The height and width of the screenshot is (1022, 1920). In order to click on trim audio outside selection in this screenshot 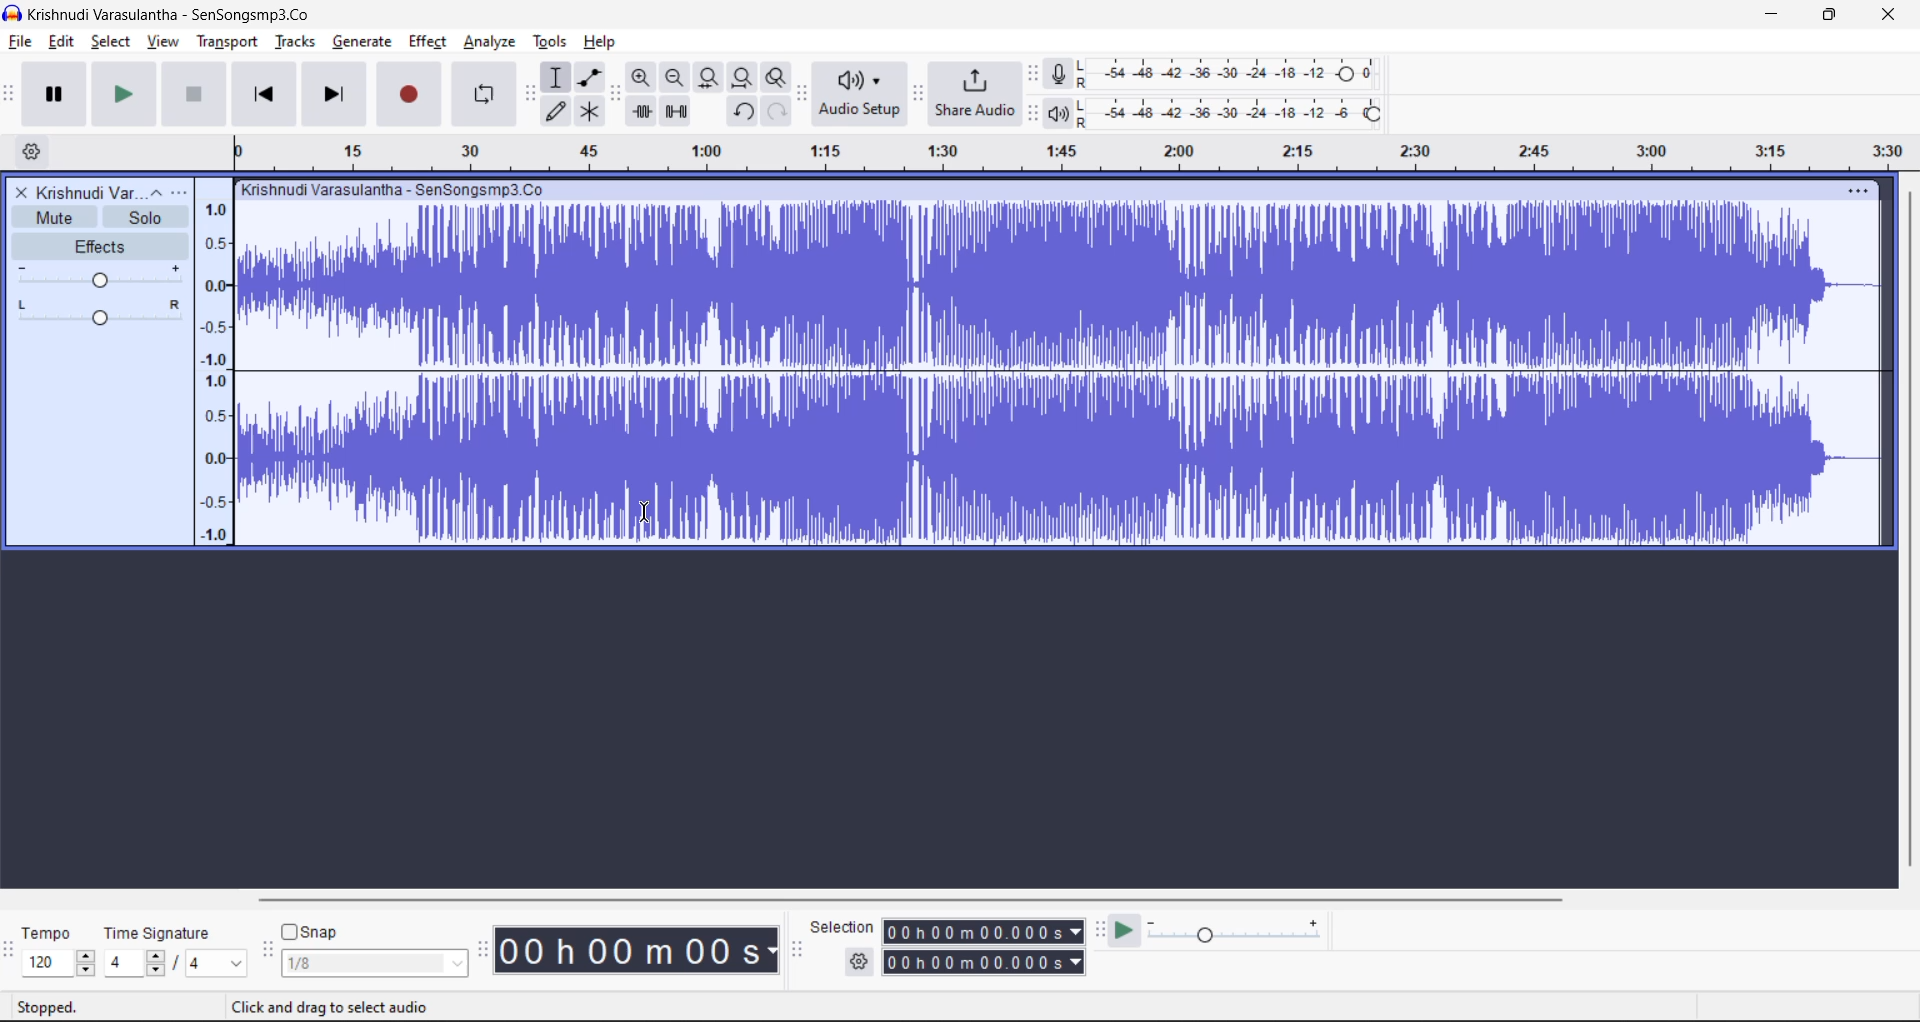, I will do `click(642, 112)`.